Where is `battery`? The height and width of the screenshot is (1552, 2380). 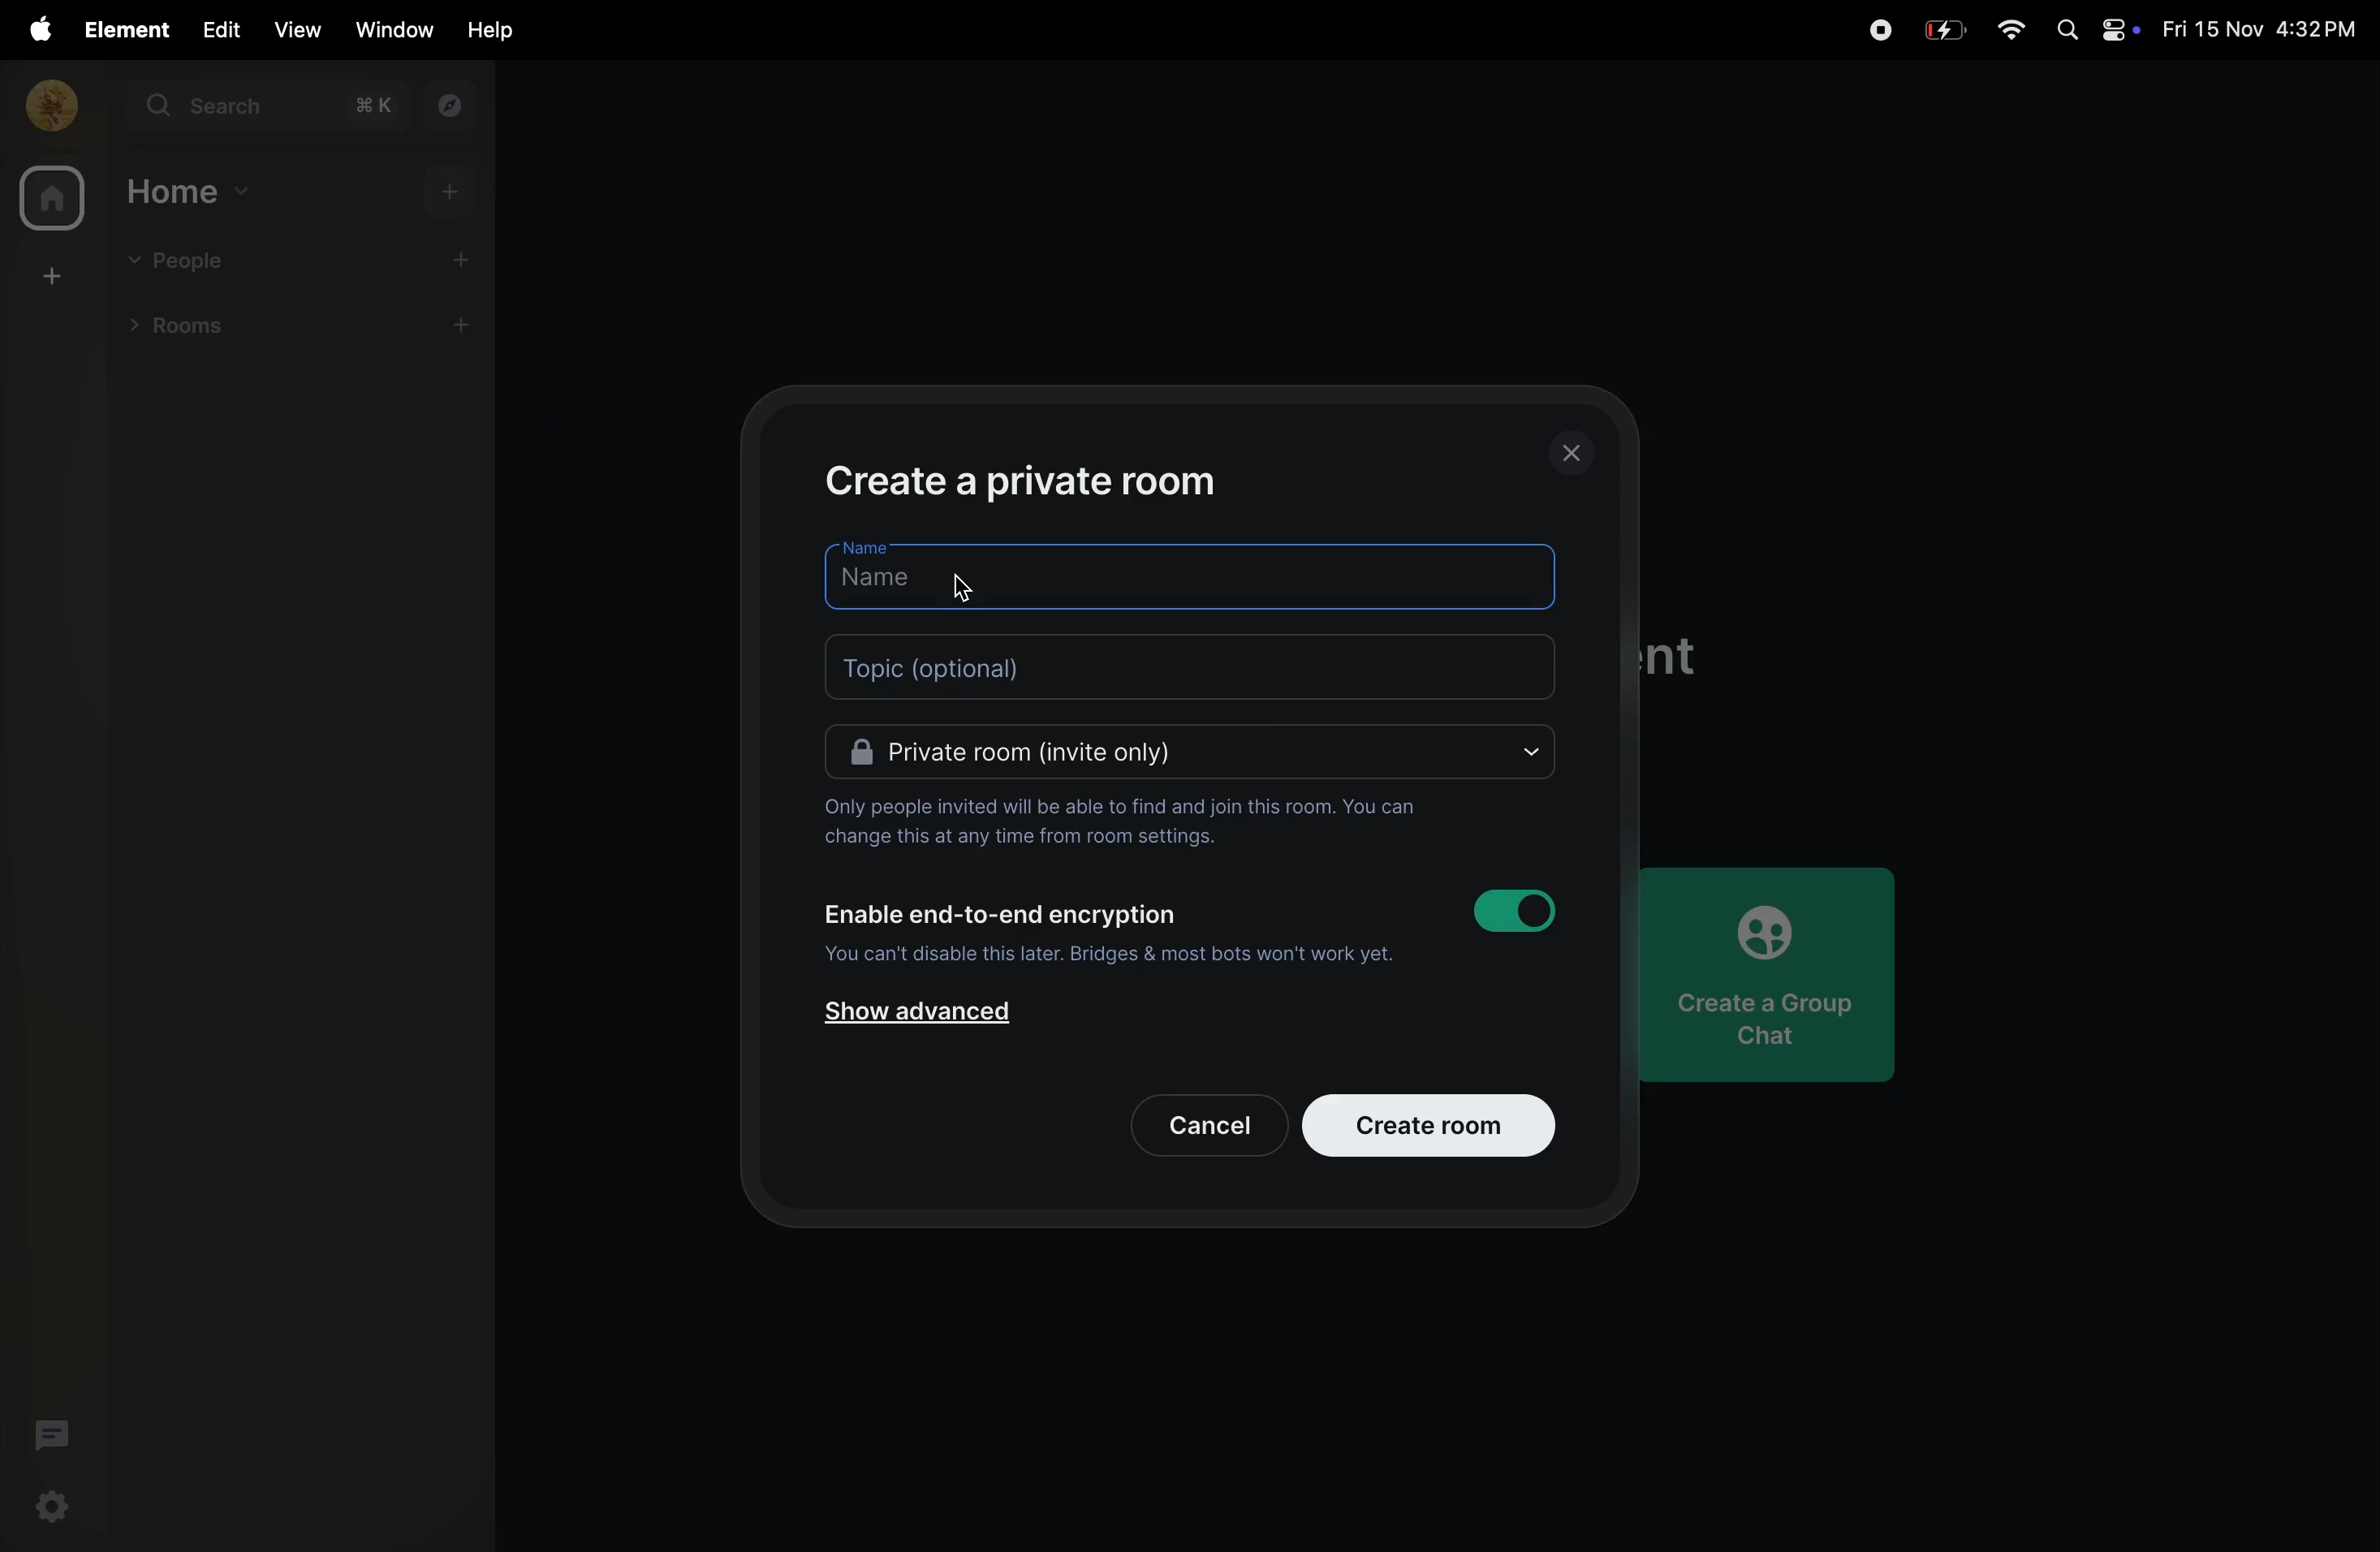
battery is located at coordinates (1946, 28).